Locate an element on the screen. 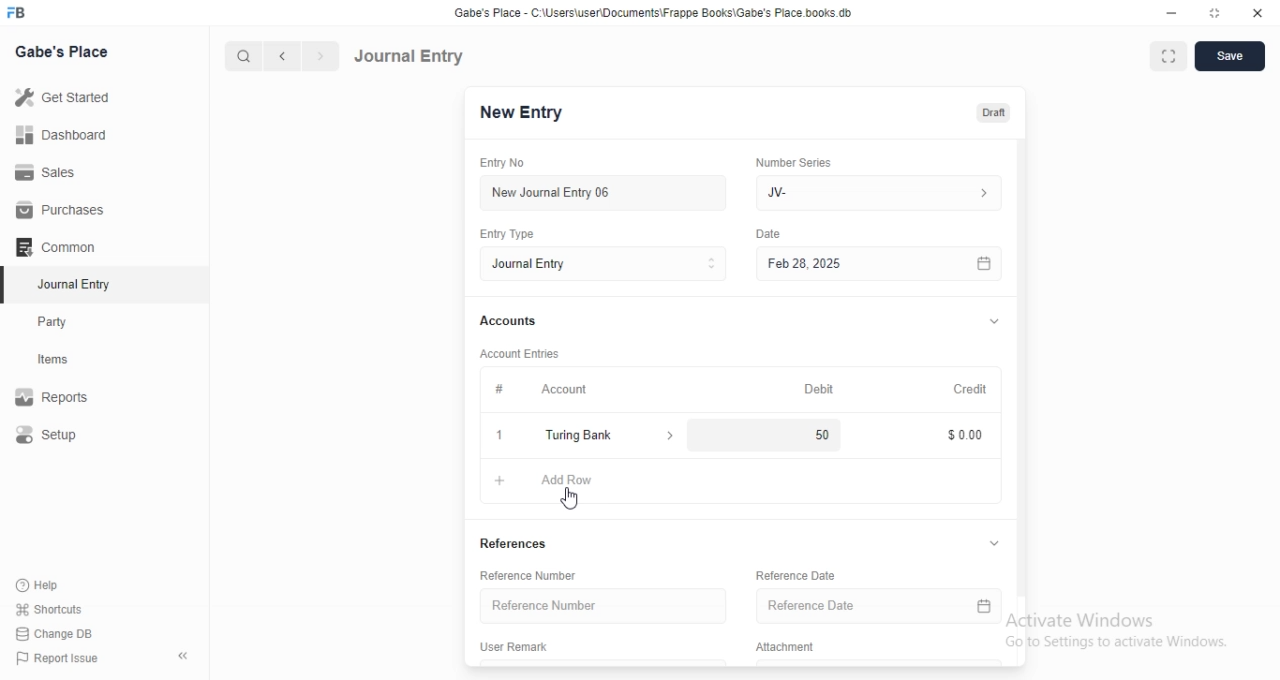 This screenshot has height=680, width=1280. References is located at coordinates (525, 542).